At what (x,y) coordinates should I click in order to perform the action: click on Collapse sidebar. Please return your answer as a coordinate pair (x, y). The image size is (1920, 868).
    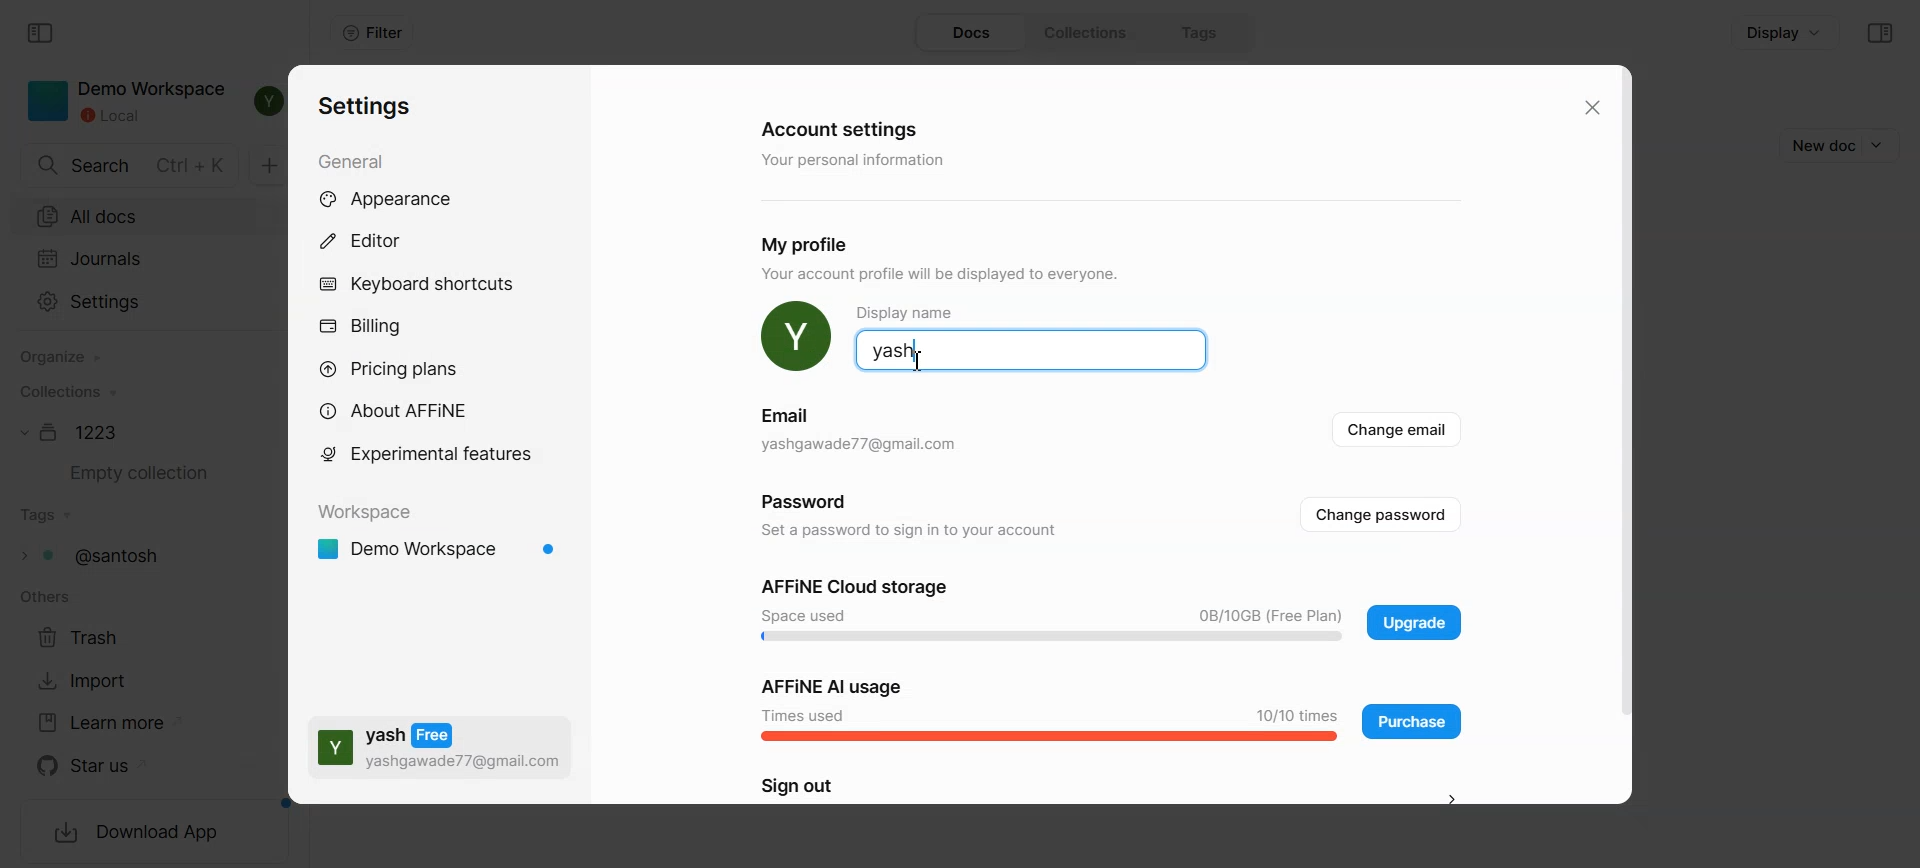
    Looking at the image, I should click on (1880, 33).